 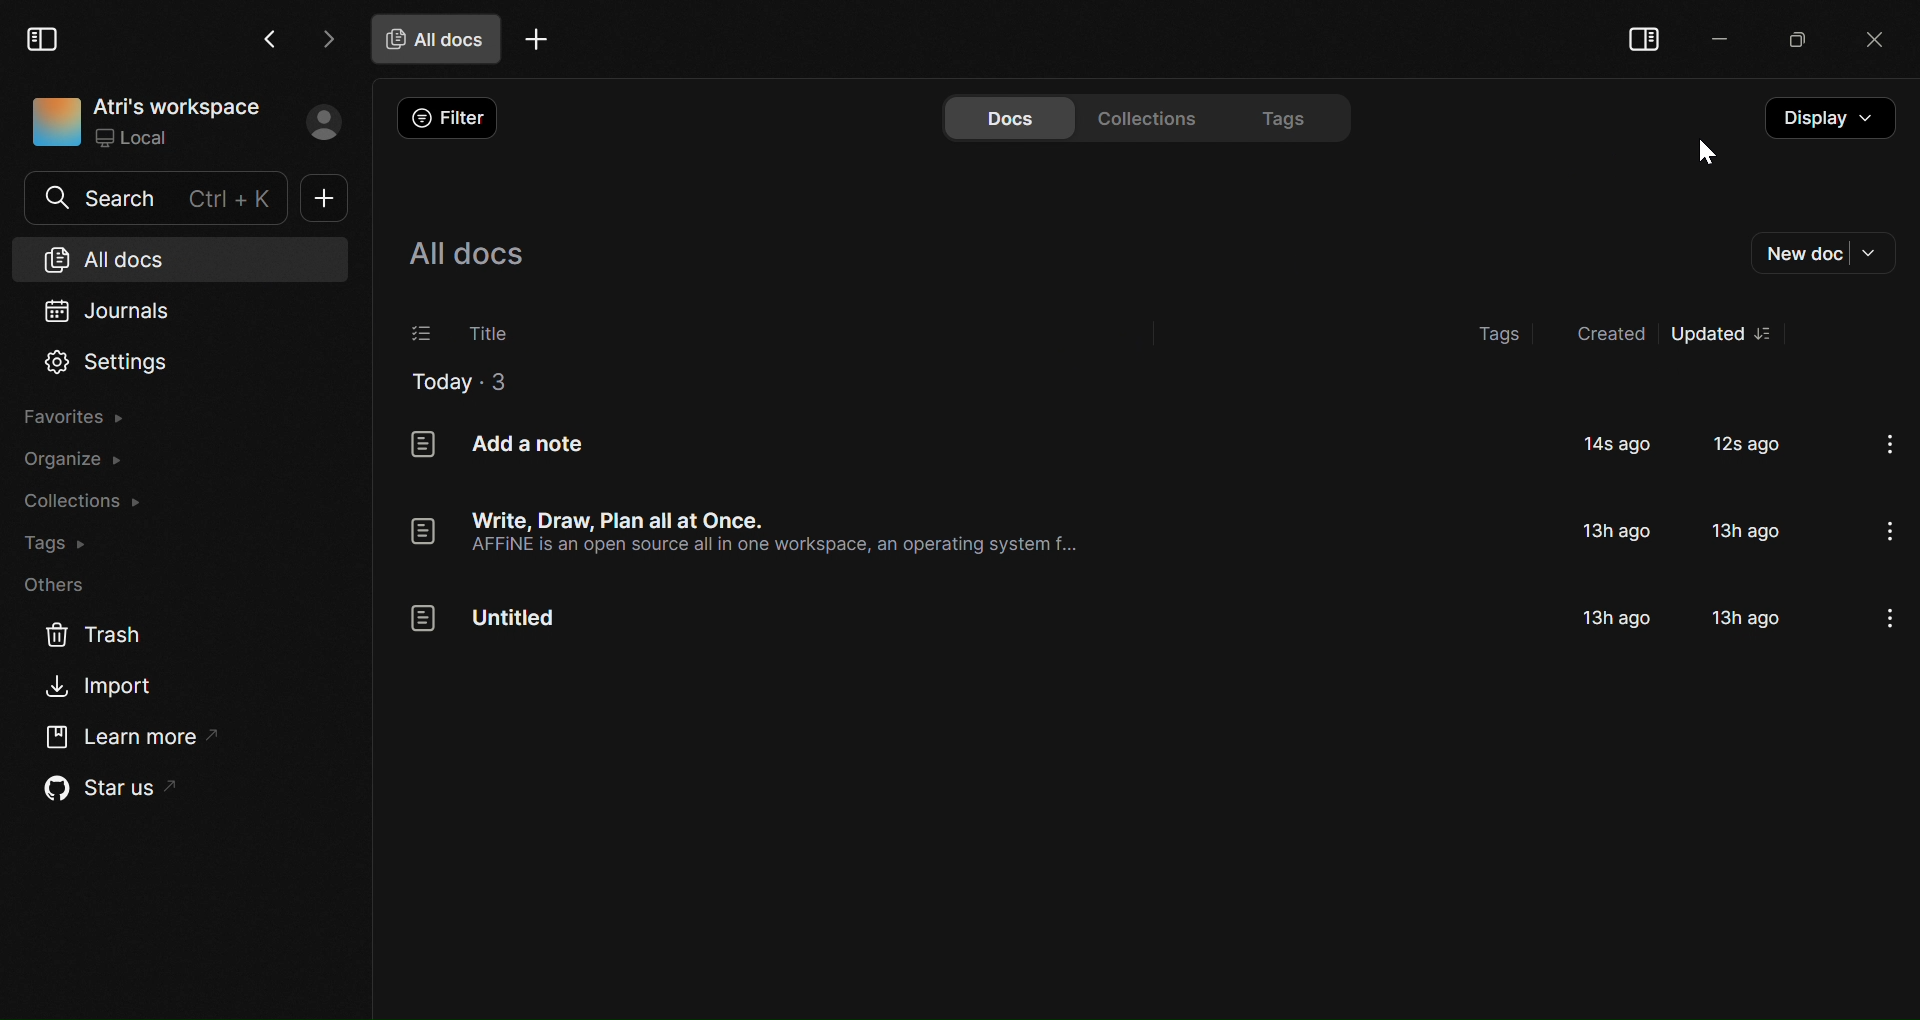 What do you see at coordinates (324, 38) in the screenshot?
I see `Go forward` at bounding box center [324, 38].